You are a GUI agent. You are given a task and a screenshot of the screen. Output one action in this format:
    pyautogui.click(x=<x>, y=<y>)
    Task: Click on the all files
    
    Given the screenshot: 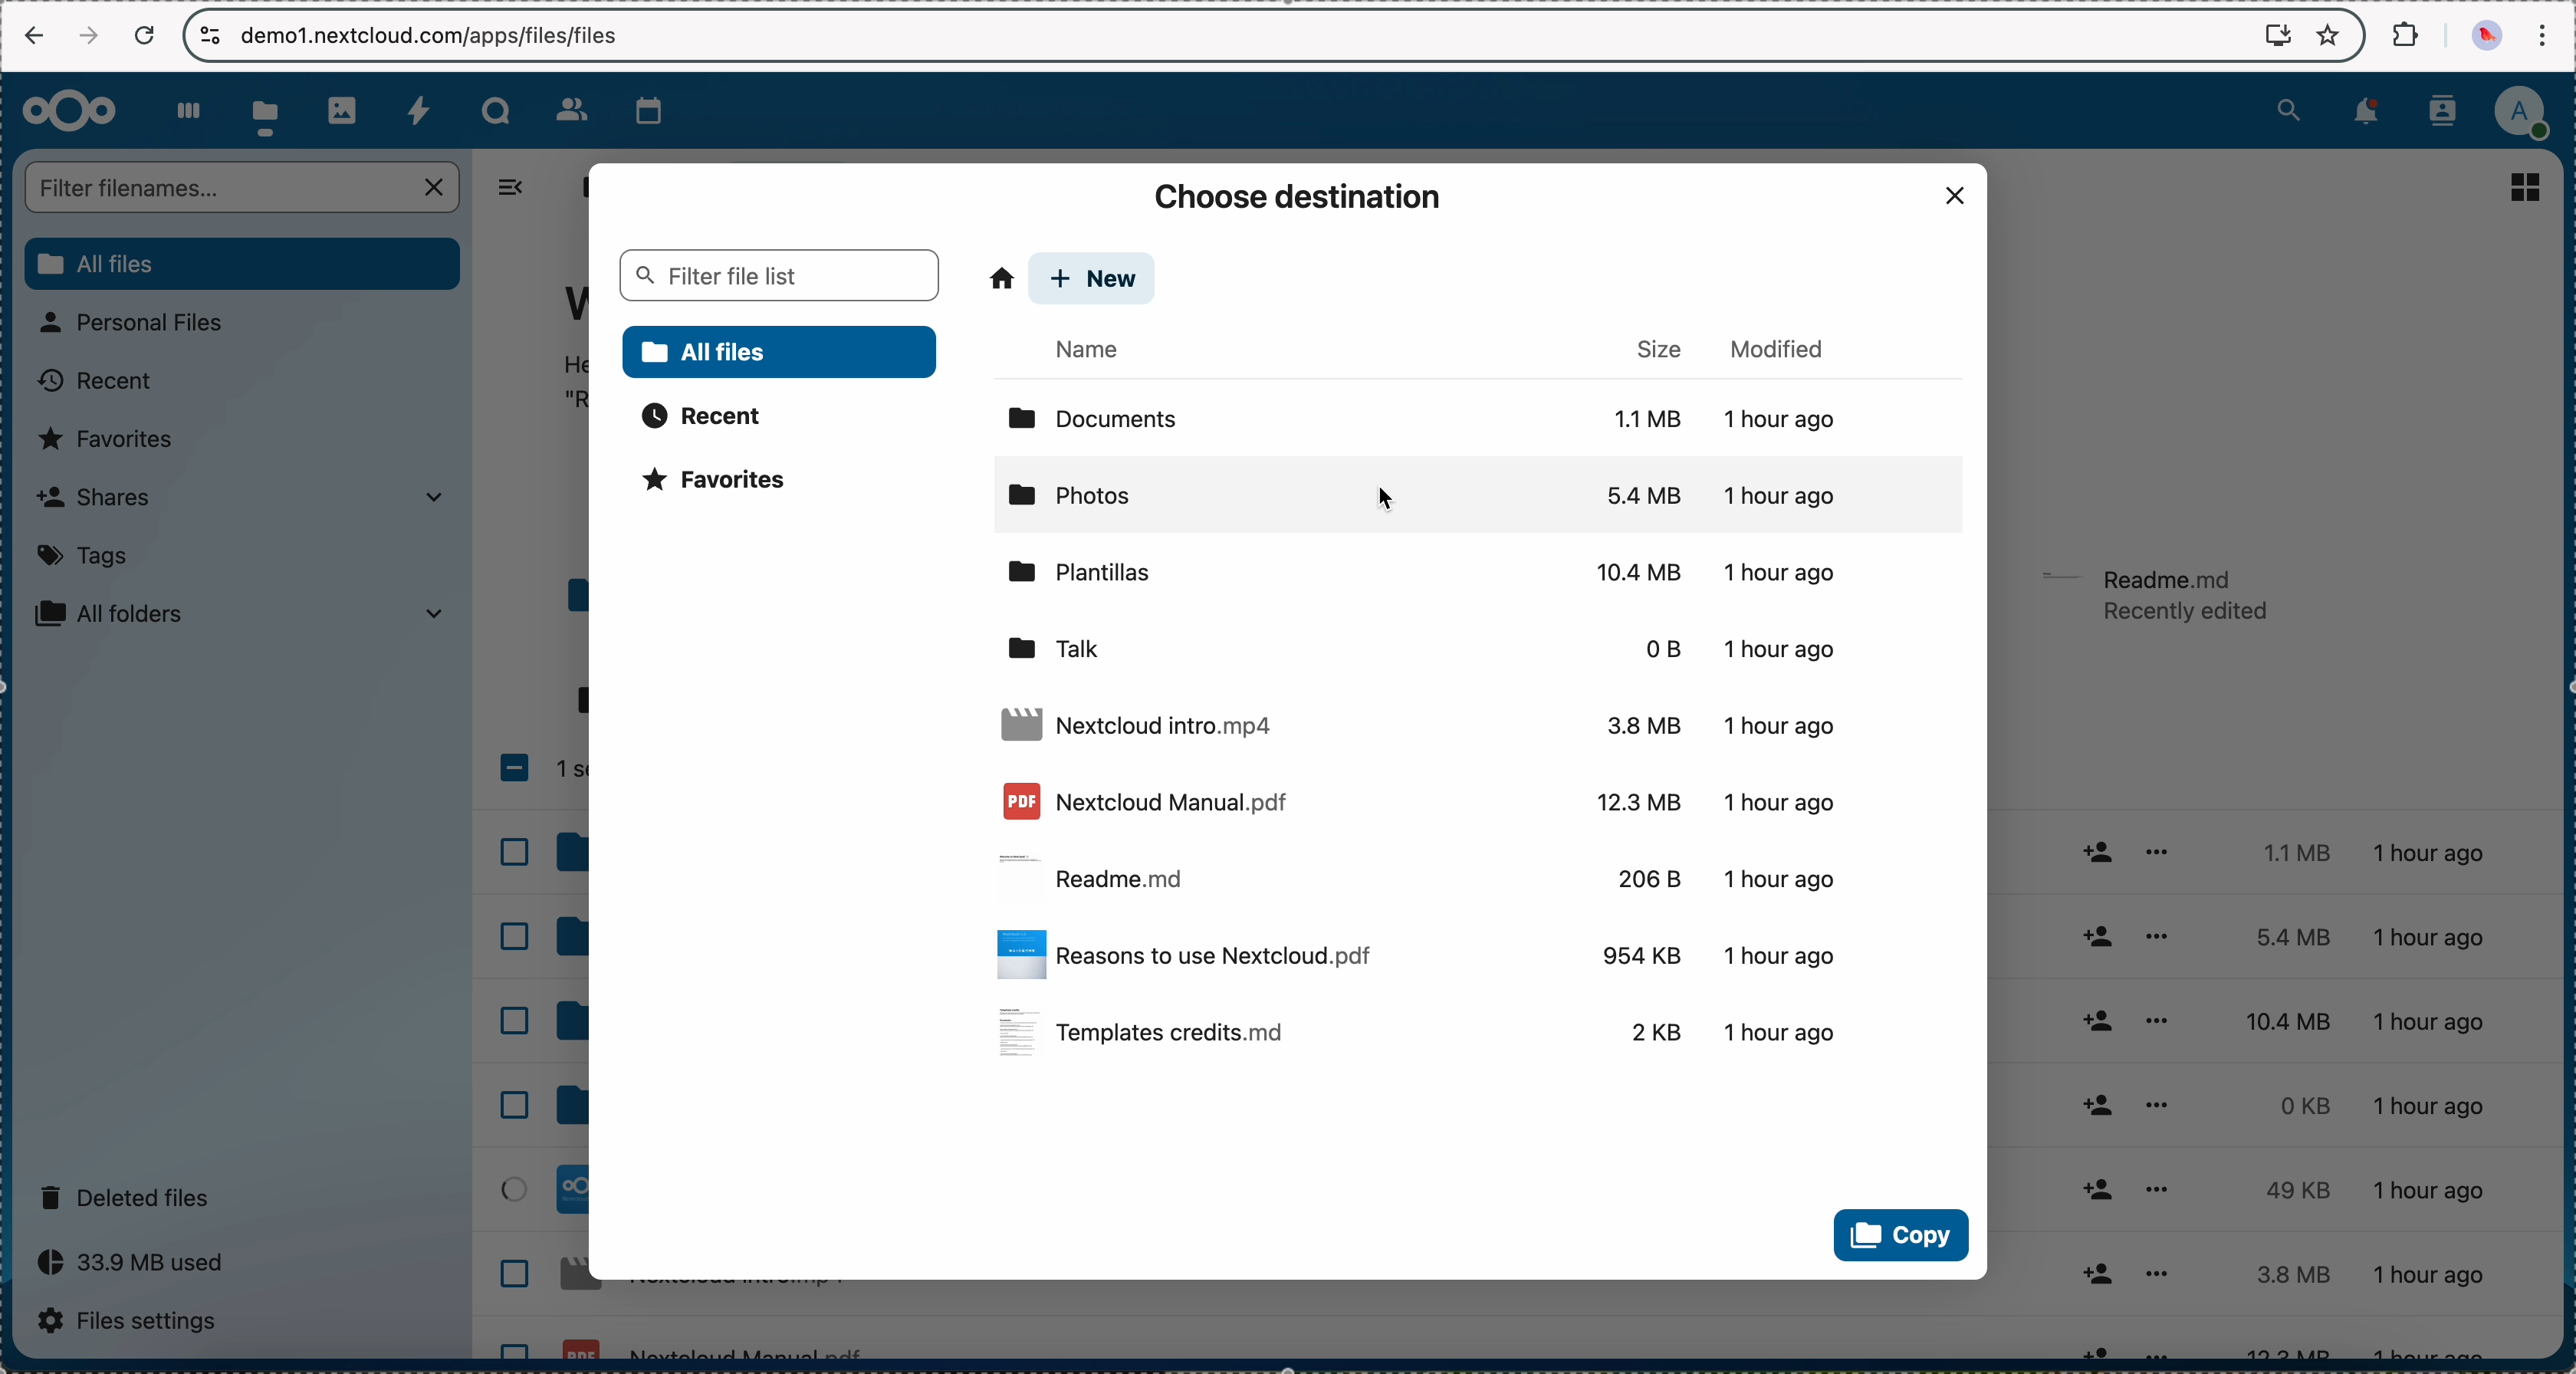 What is the action you would take?
    pyautogui.click(x=781, y=352)
    